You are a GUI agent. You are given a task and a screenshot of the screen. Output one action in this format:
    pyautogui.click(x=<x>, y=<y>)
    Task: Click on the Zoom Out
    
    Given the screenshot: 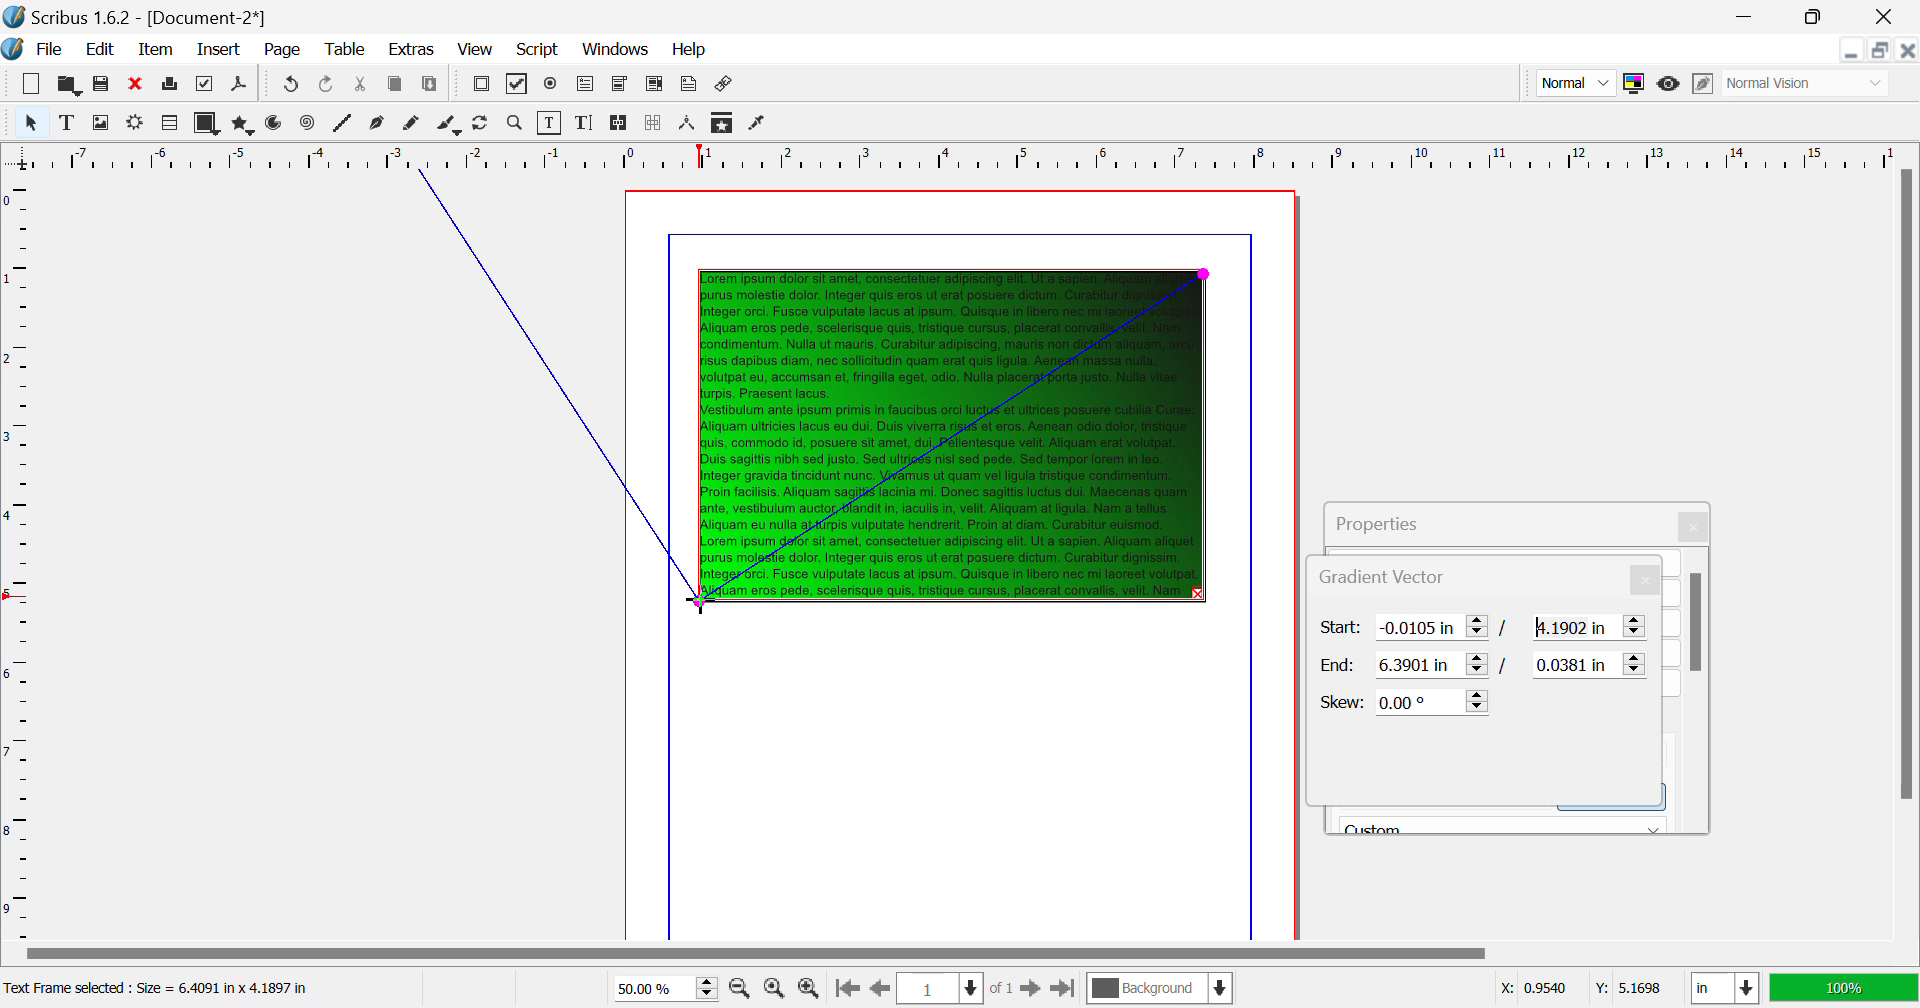 What is the action you would take?
    pyautogui.click(x=742, y=987)
    